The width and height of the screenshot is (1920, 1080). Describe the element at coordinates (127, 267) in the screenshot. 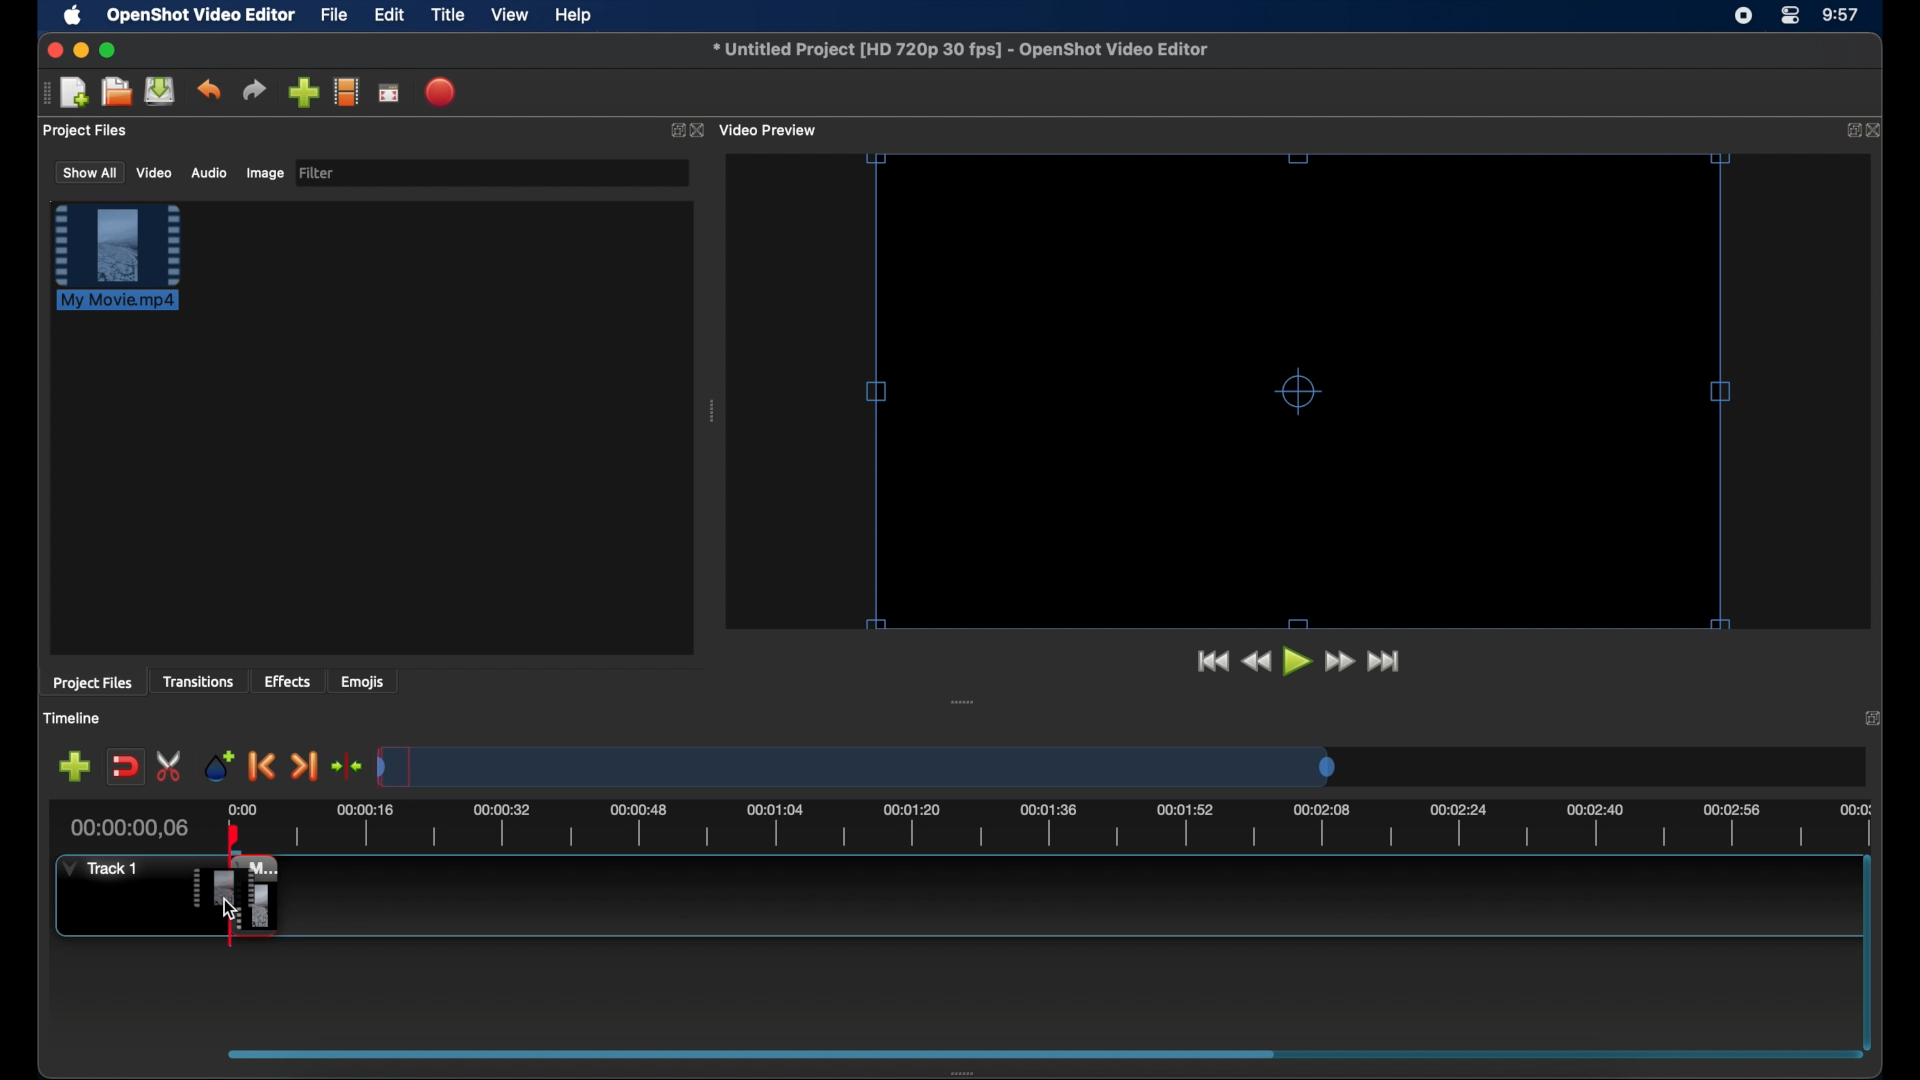

I see `clip highlighted` at that location.